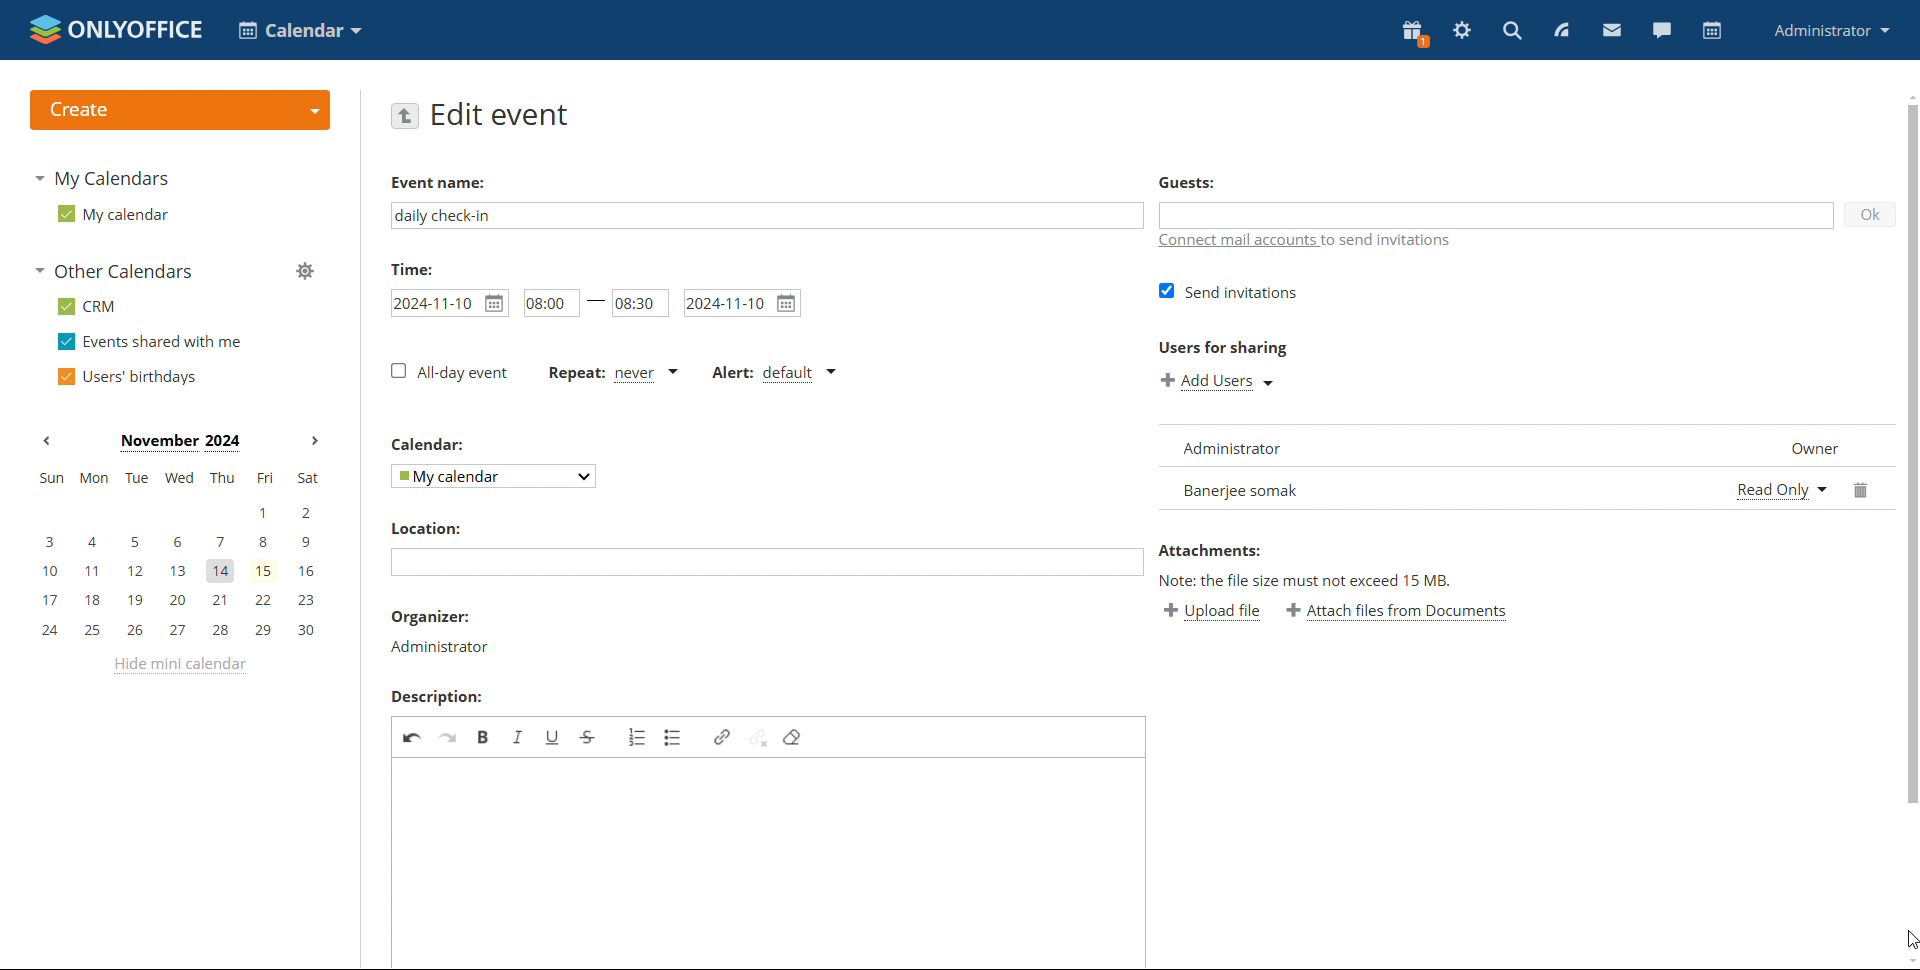  What do you see at coordinates (438, 647) in the screenshot?
I see `administrator` at bounding box center [438, 647].